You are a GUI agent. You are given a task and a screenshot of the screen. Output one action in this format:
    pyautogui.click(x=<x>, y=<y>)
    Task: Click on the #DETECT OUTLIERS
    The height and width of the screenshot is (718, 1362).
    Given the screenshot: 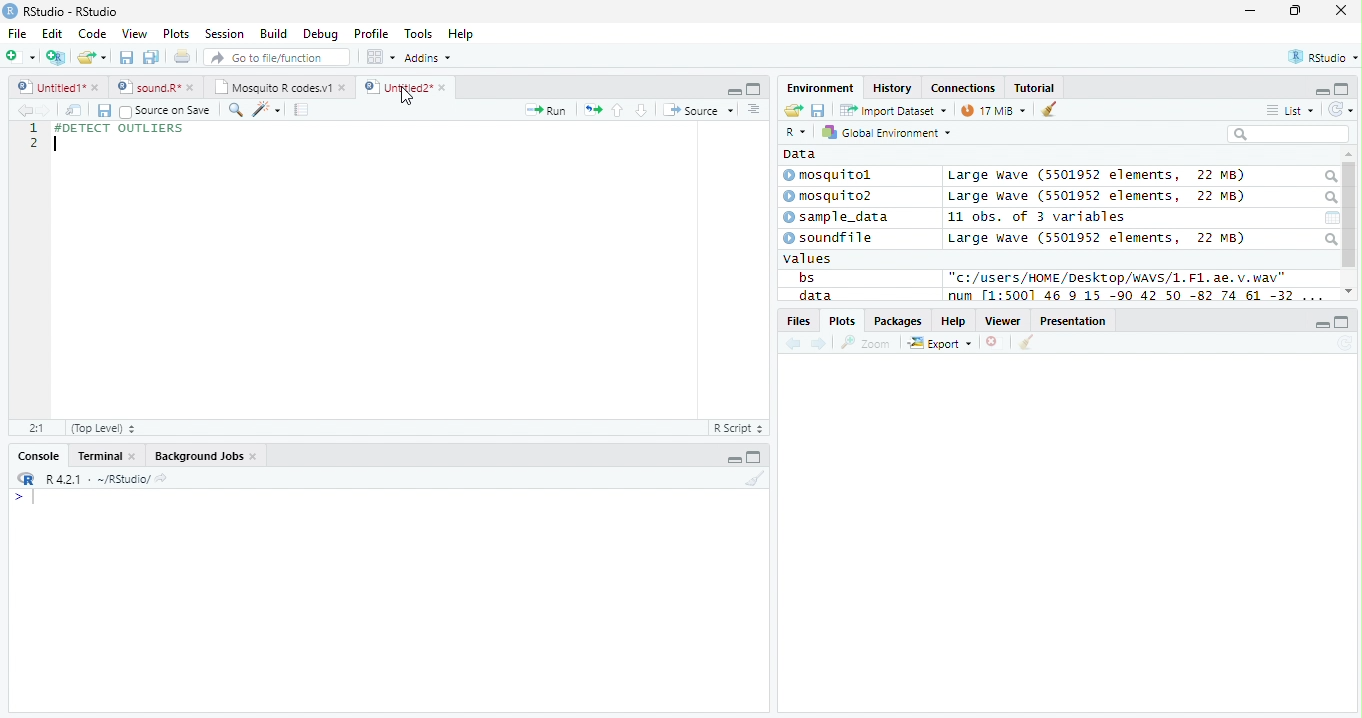 What is the action you would take?
    pyautogui.click(x=117, y=127)
    